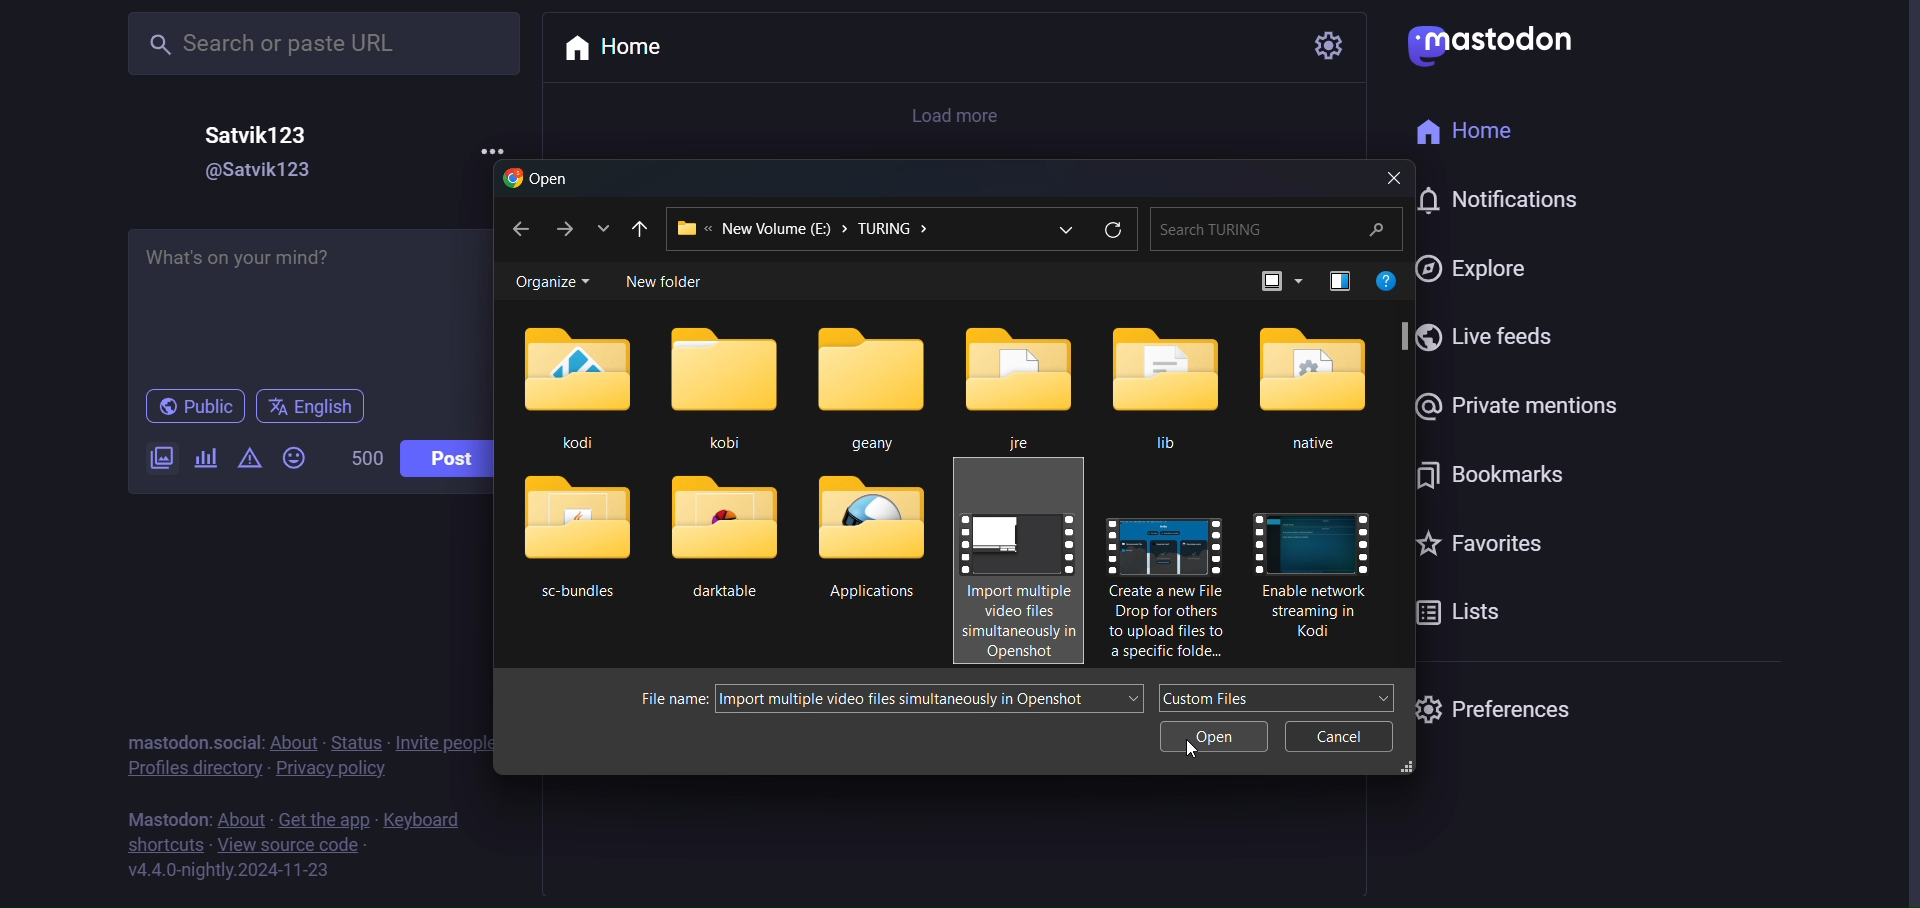 This screenshot has height=908, width=1920. Describe the element at coordinates (1406, 335) in the screenshot. I see `scroll bar` at that location.